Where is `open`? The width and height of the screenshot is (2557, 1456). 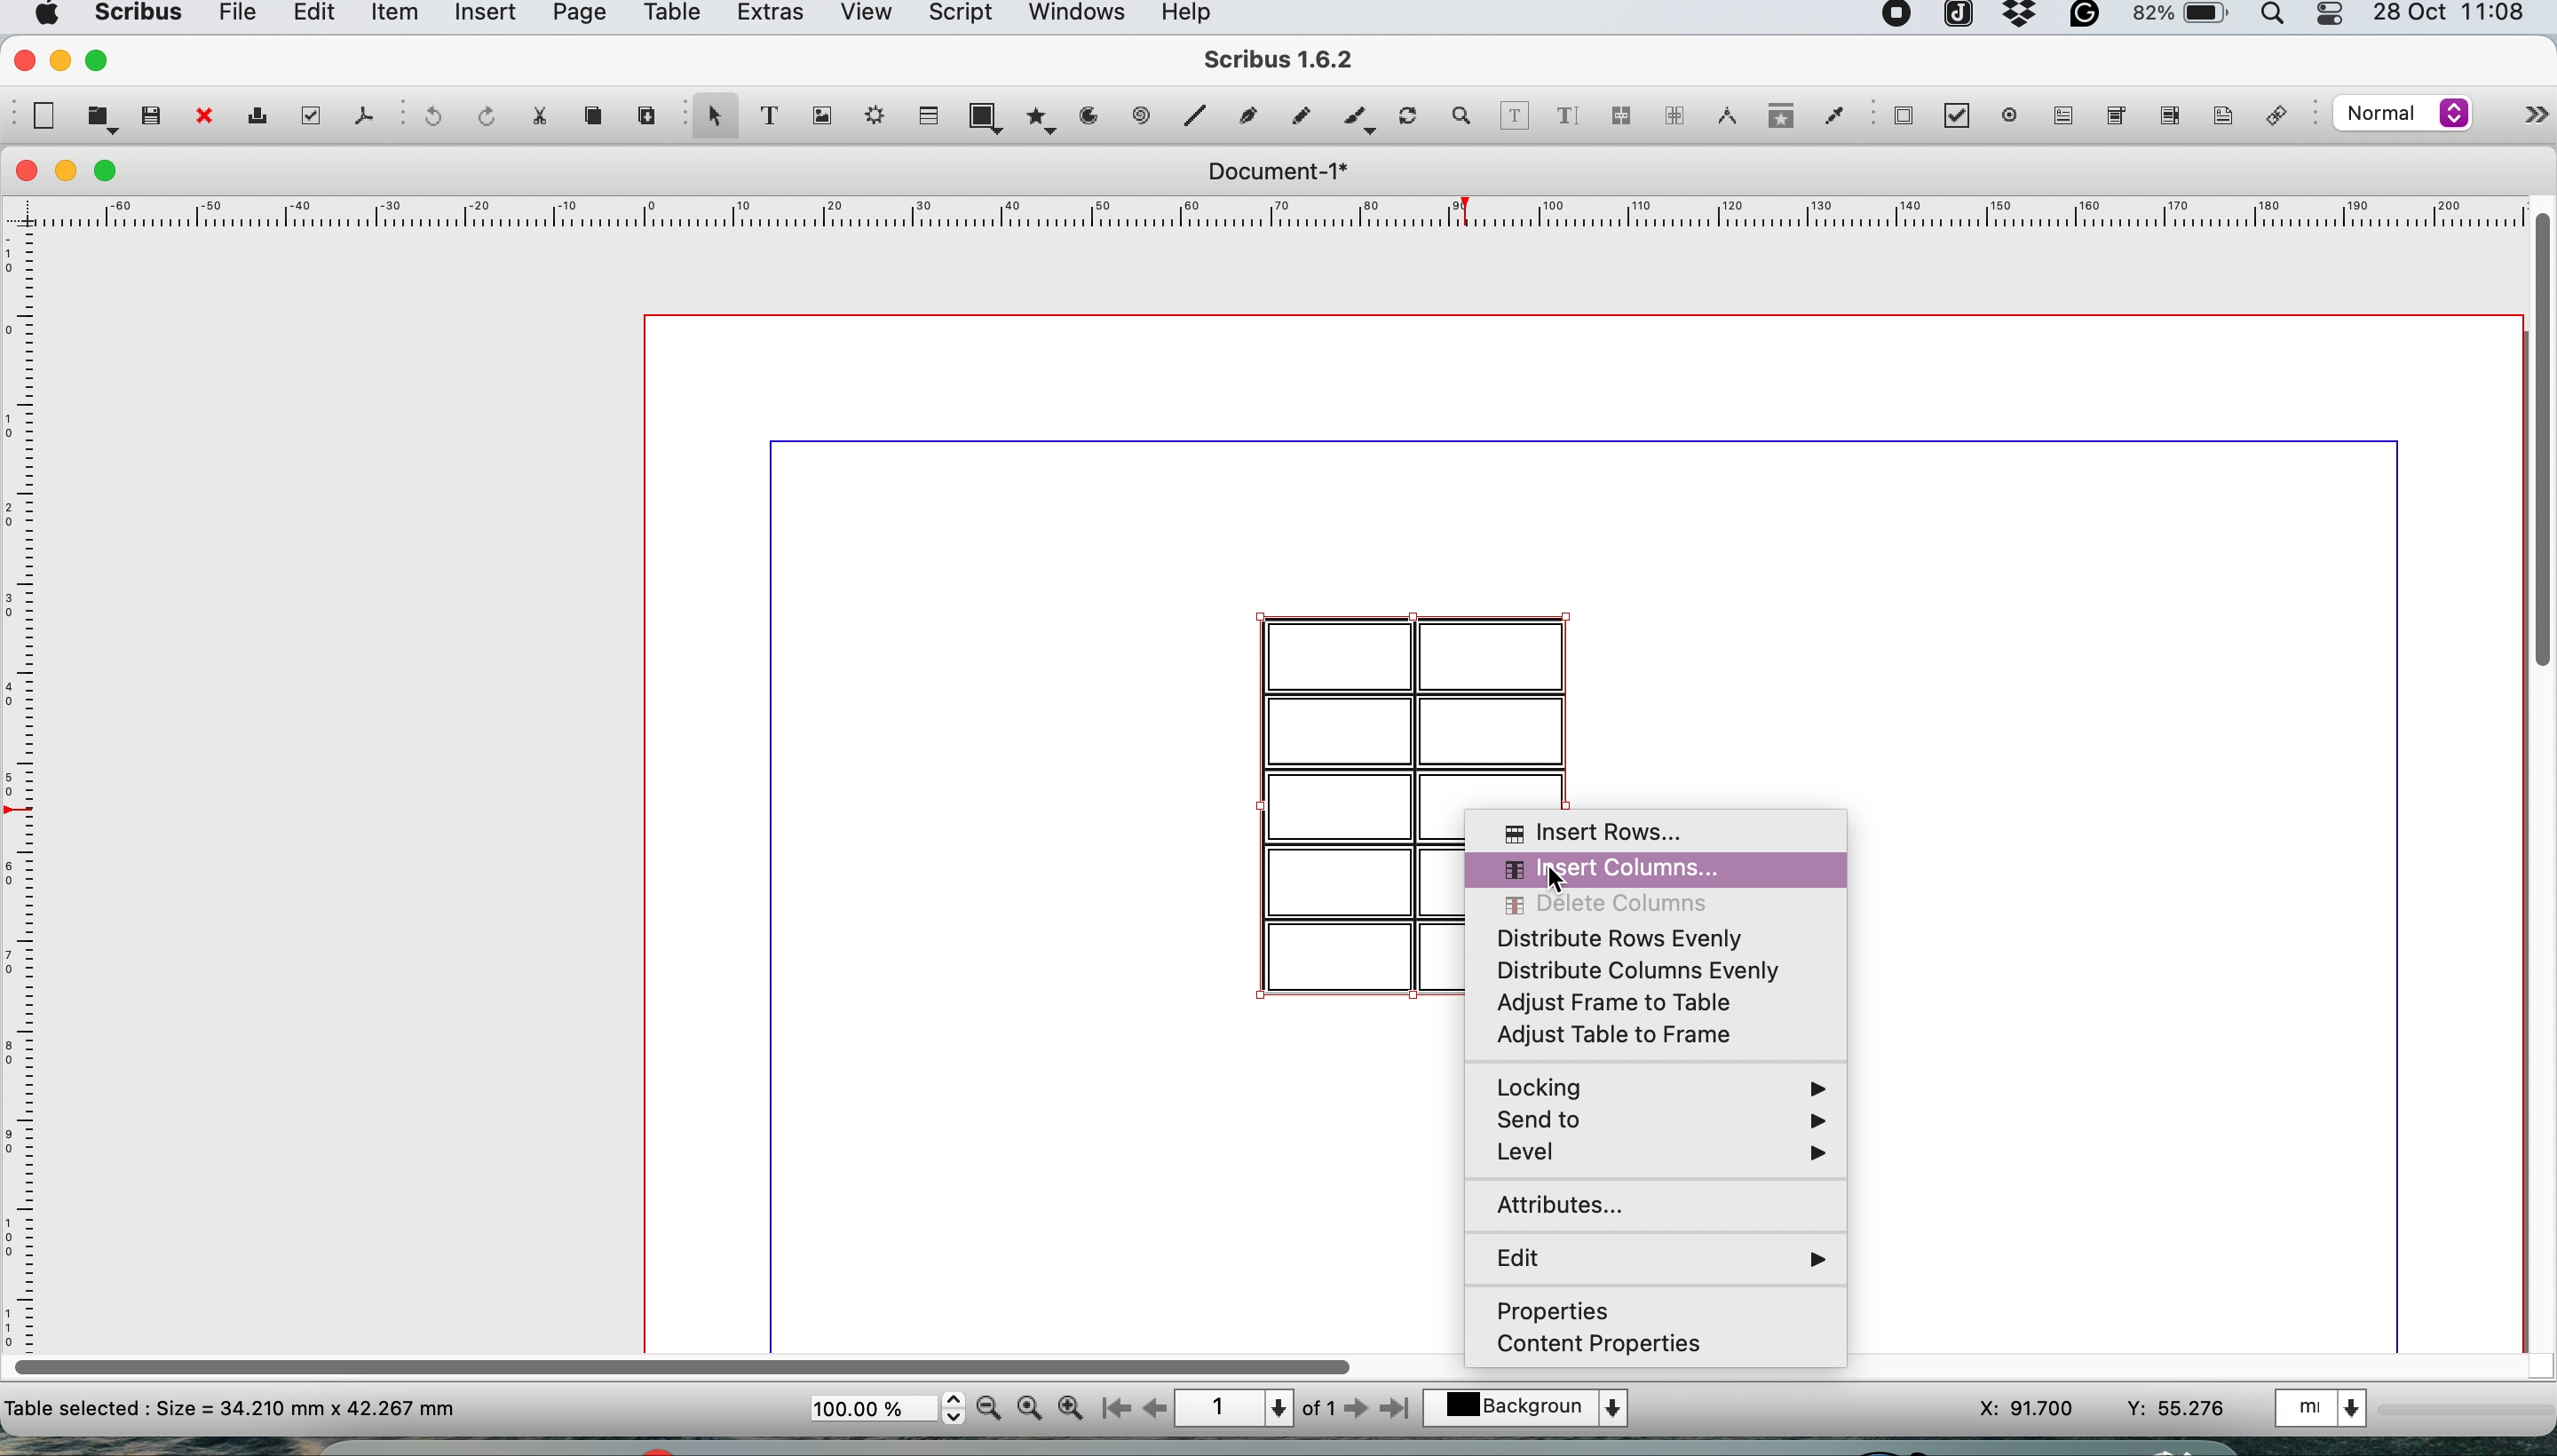
open is located at coordinates (102, 118).